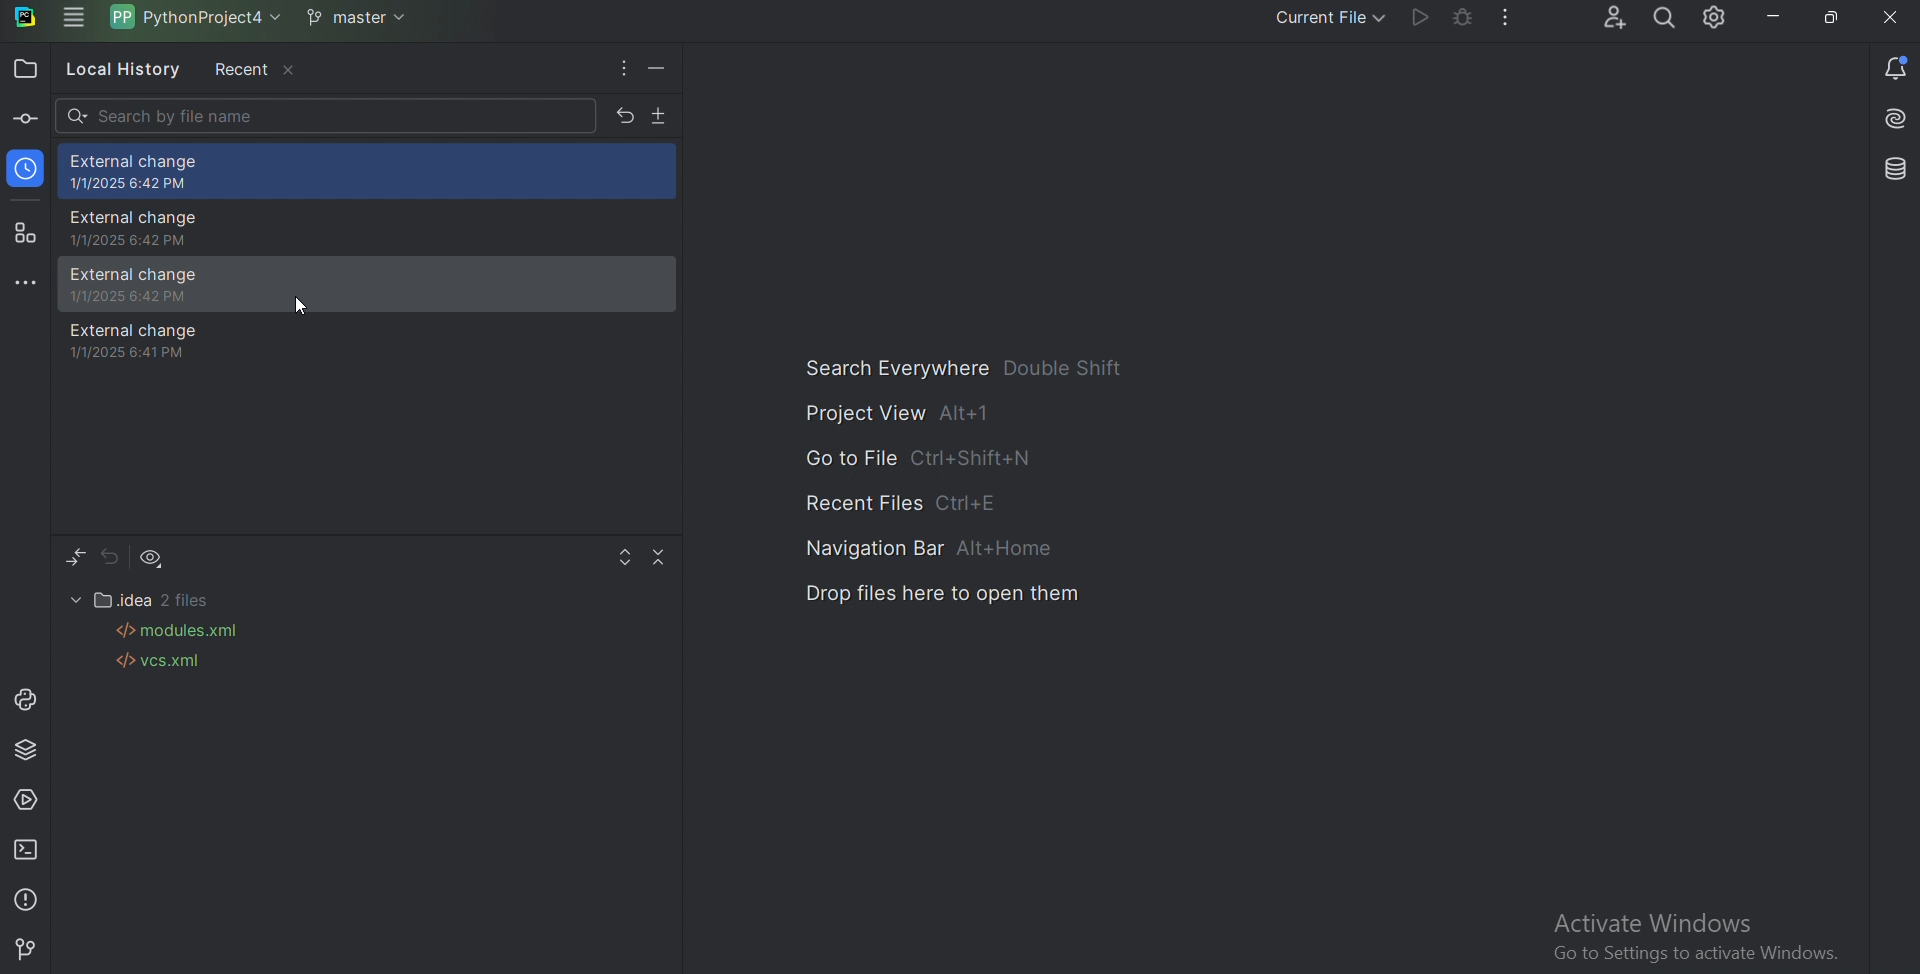 The width and height of the screenshot is (1920, 974). Describe the element at coordinates (1891, 17) in the screenshot. I see `Cross` at that location.